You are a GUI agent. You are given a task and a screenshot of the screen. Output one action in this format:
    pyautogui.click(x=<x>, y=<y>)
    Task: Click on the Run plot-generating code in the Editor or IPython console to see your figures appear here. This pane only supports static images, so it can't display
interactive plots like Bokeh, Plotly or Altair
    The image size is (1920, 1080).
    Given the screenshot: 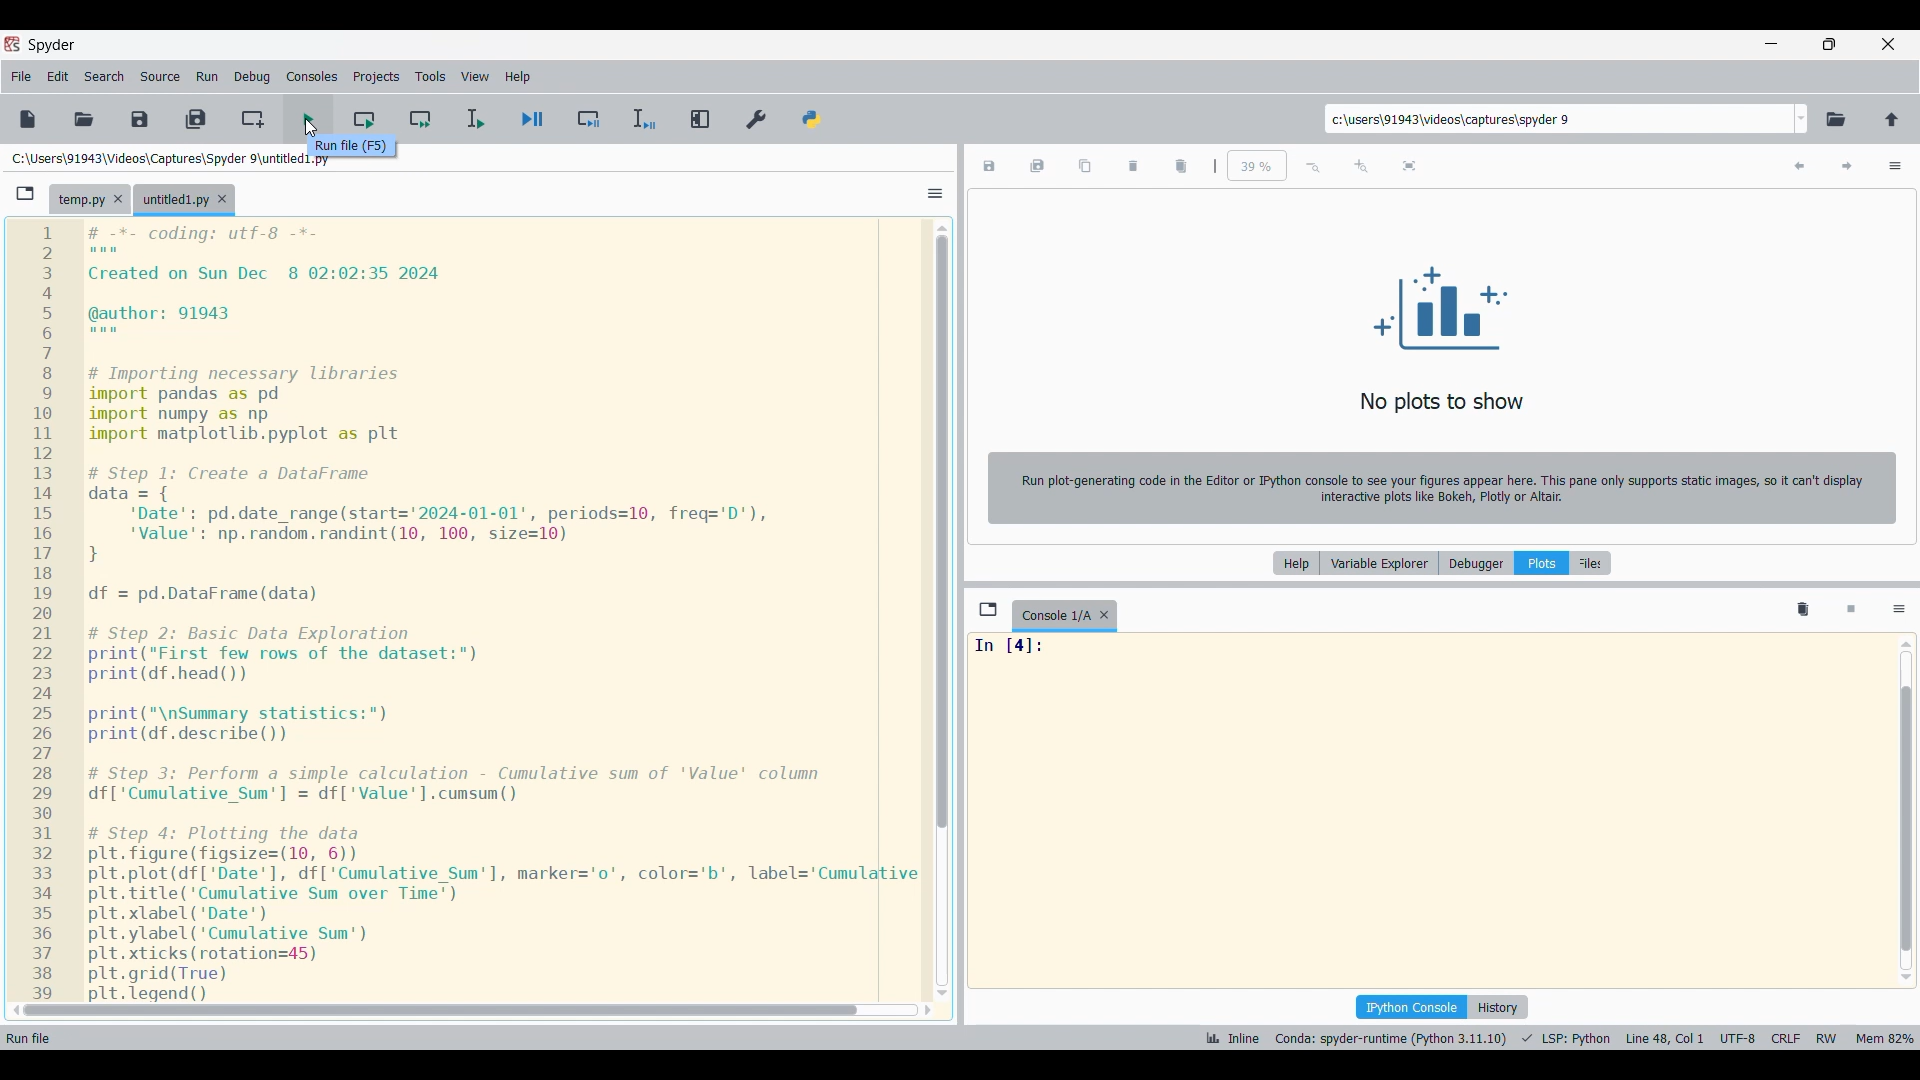 What is the action you would take?
    pyautogui.click(x=1443, y=488)
    